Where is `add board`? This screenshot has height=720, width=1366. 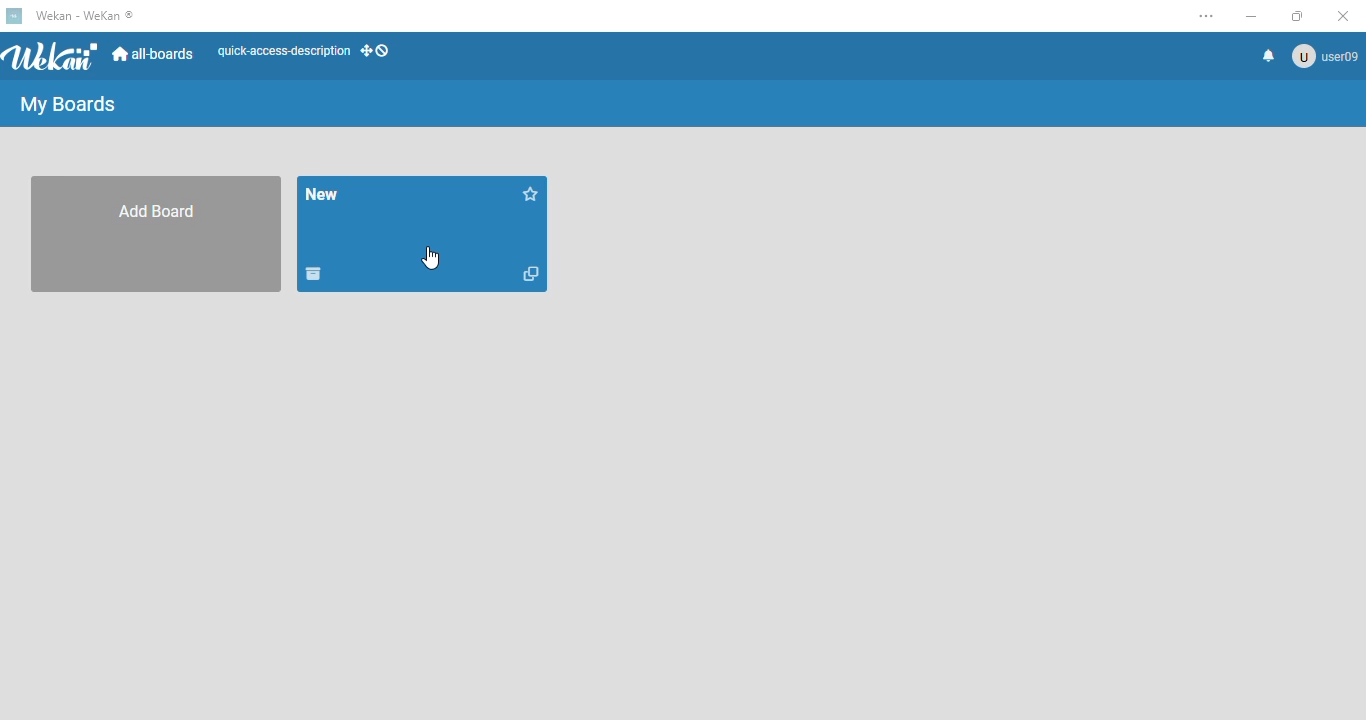
add board is located at coordinates (163, 233).